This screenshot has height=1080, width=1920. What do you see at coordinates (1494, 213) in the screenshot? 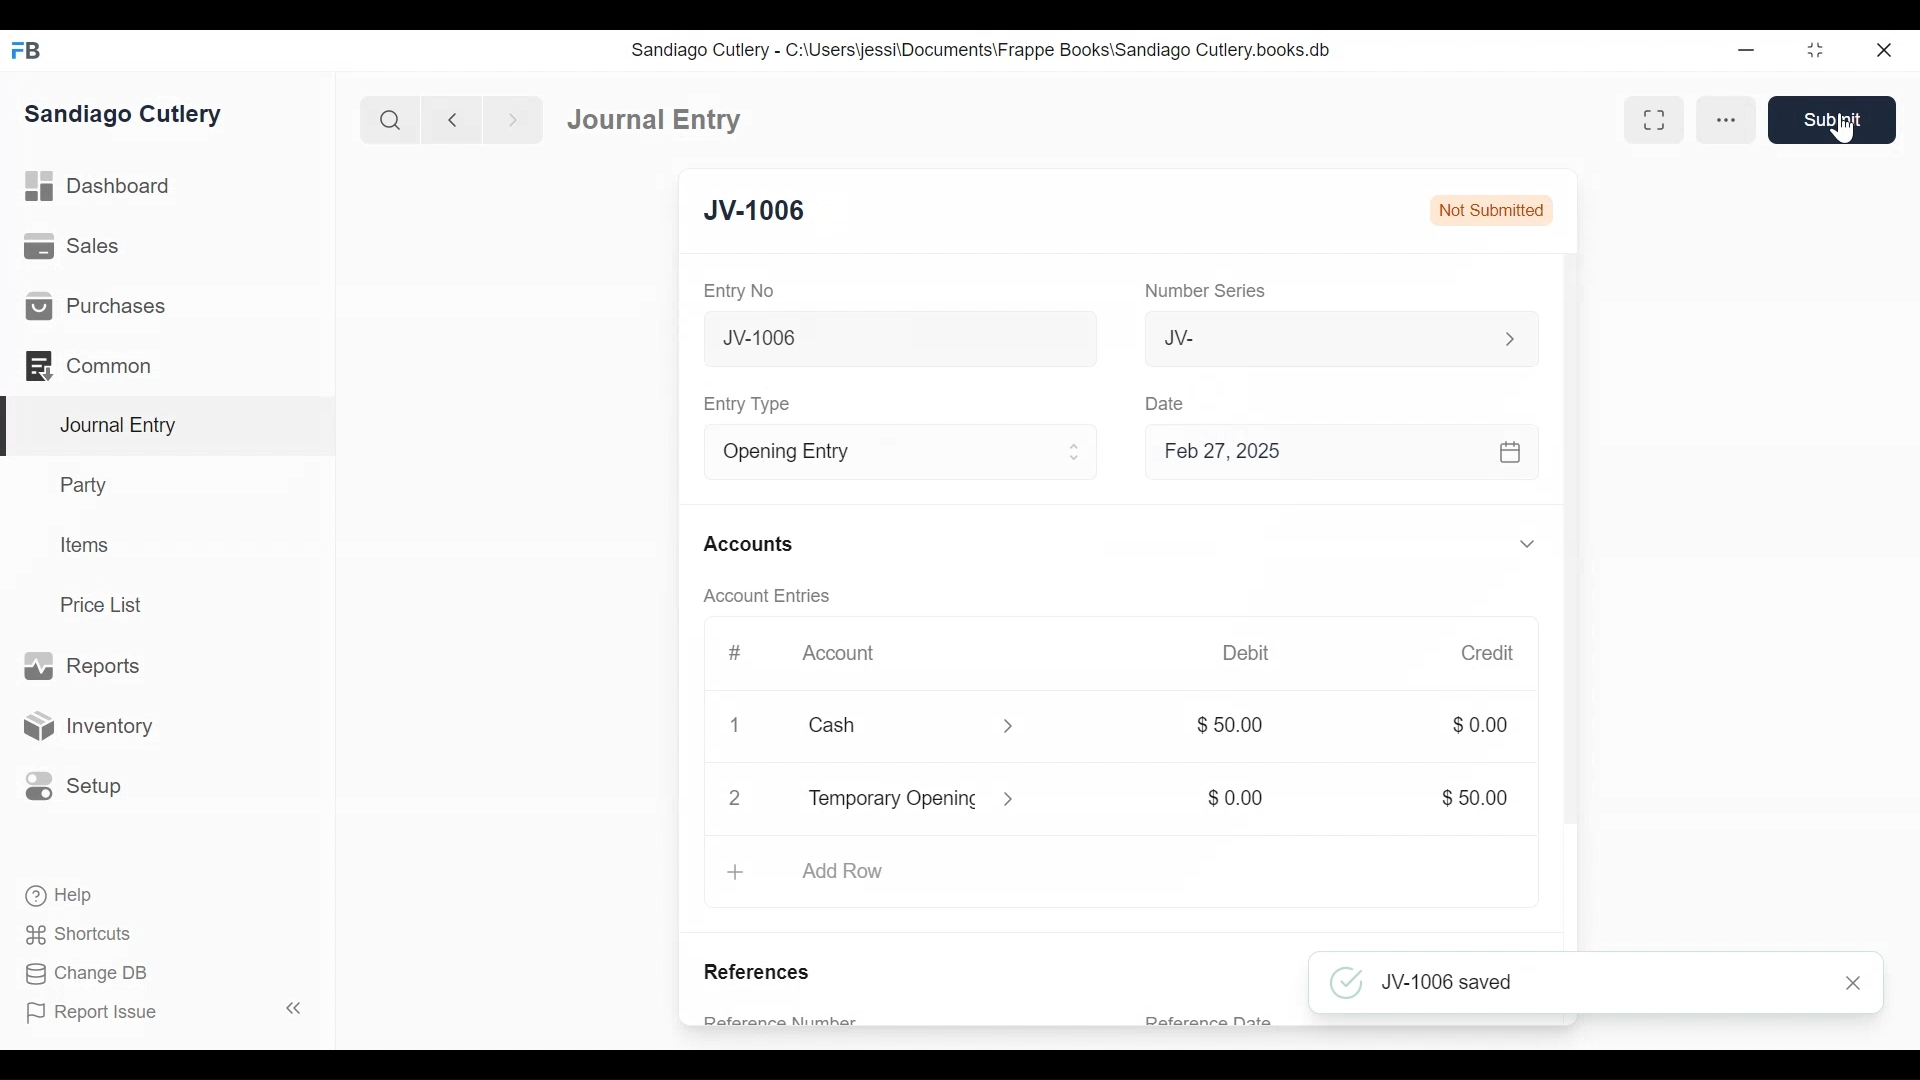
I see `Not Submitted` at bounding box center [1494, 213].